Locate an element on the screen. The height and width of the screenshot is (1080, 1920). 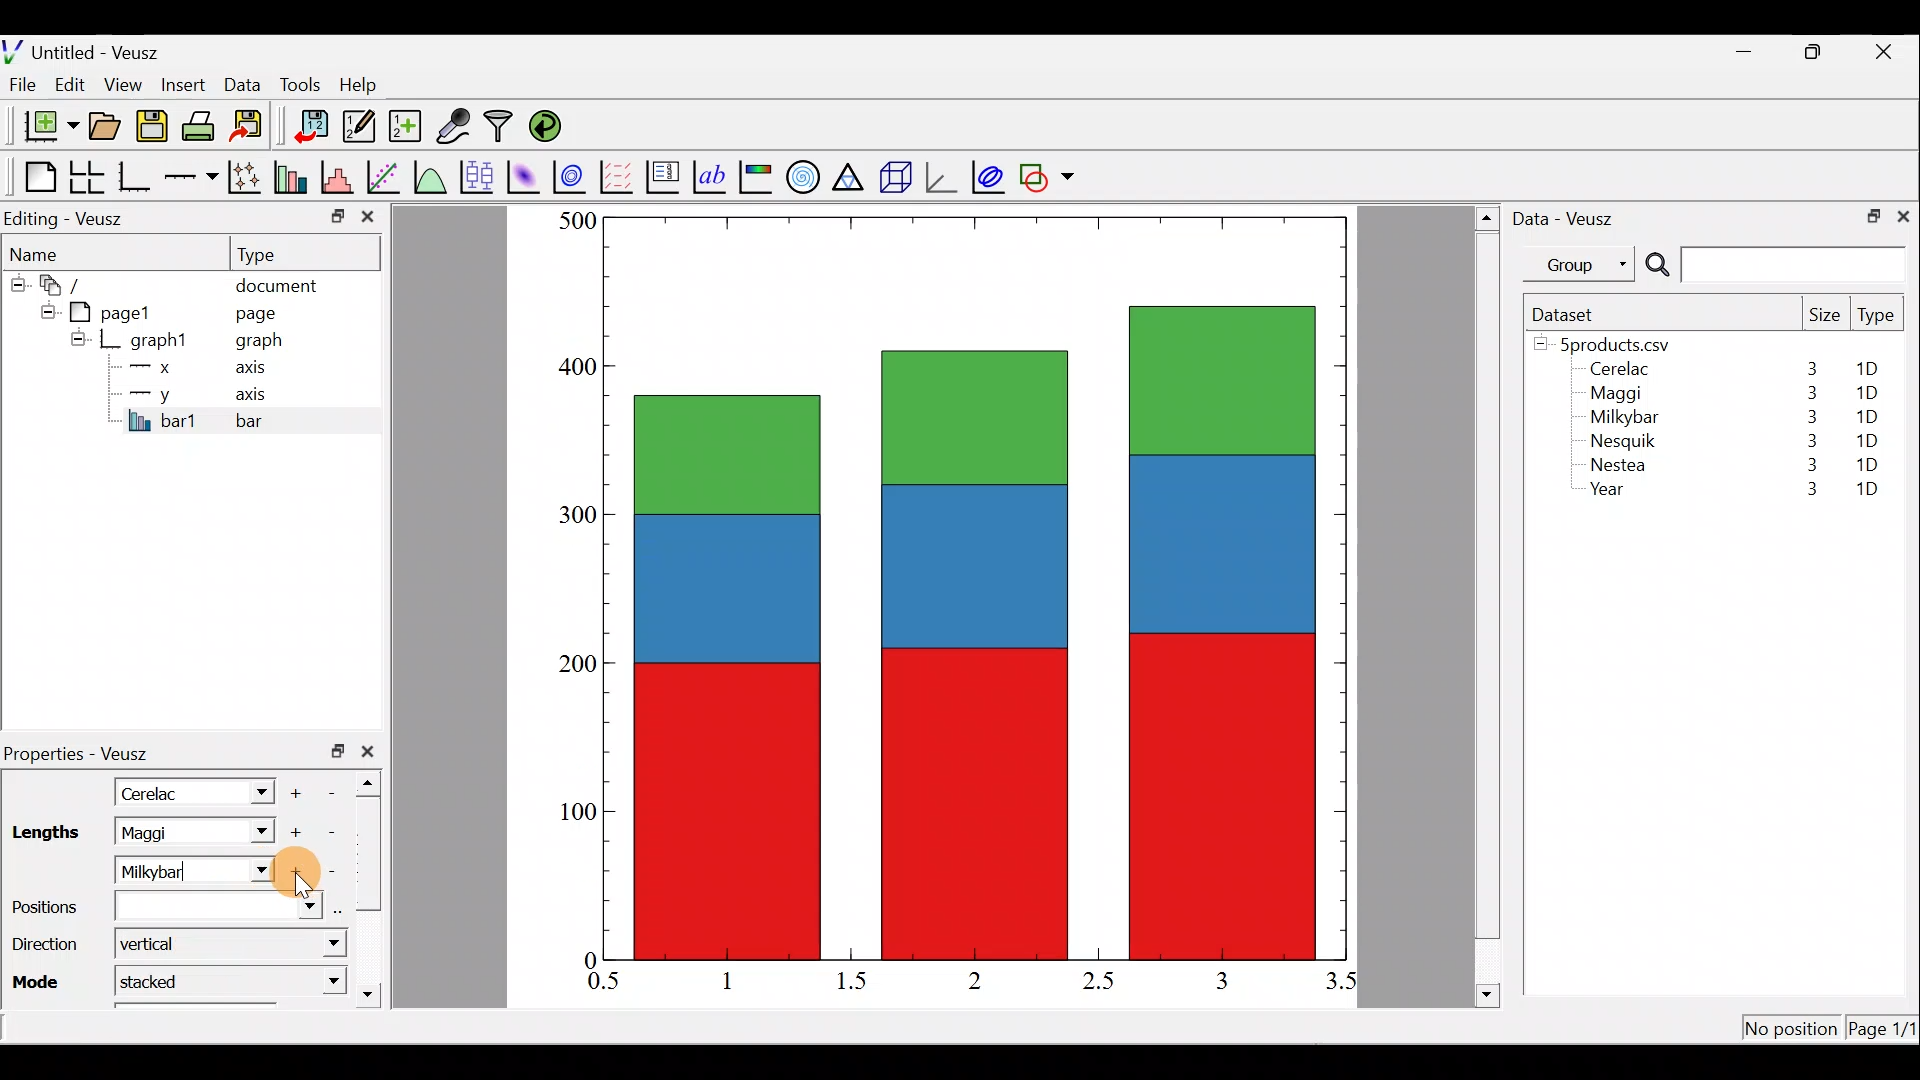
3 is located at coordinates (1810, 368).